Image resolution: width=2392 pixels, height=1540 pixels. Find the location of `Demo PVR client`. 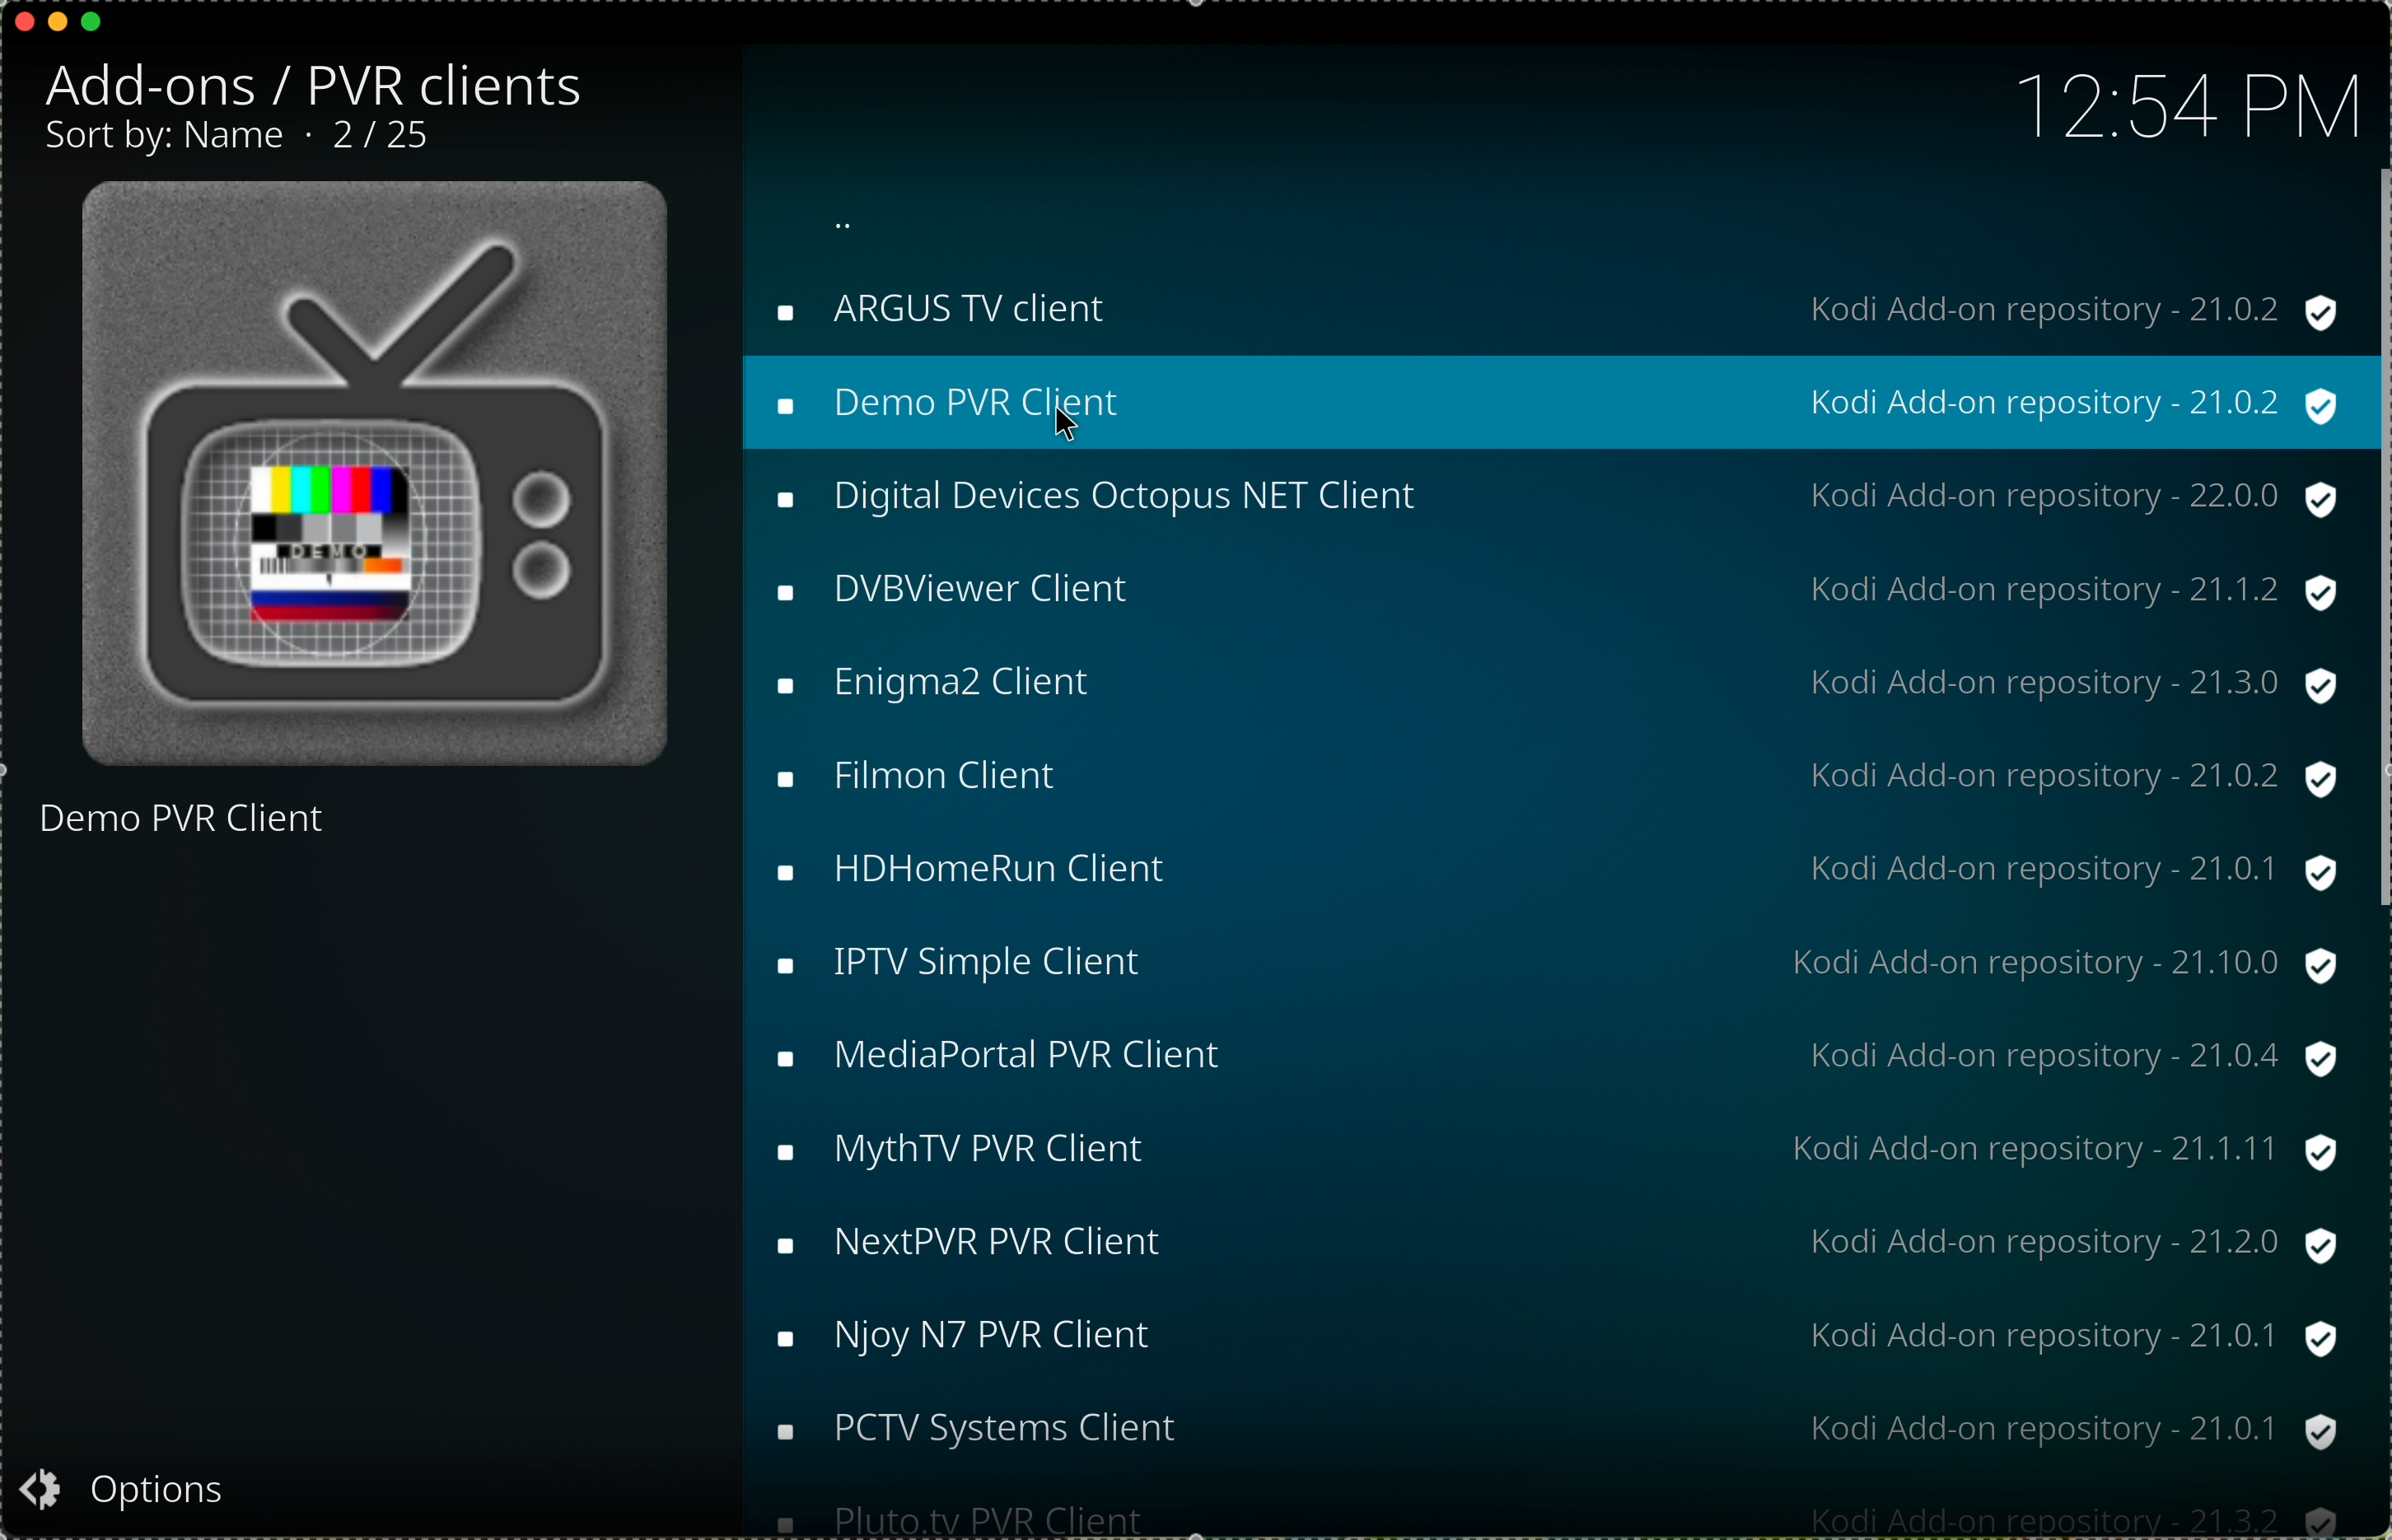

Demo PVR client is located at coordinates (184, 828).